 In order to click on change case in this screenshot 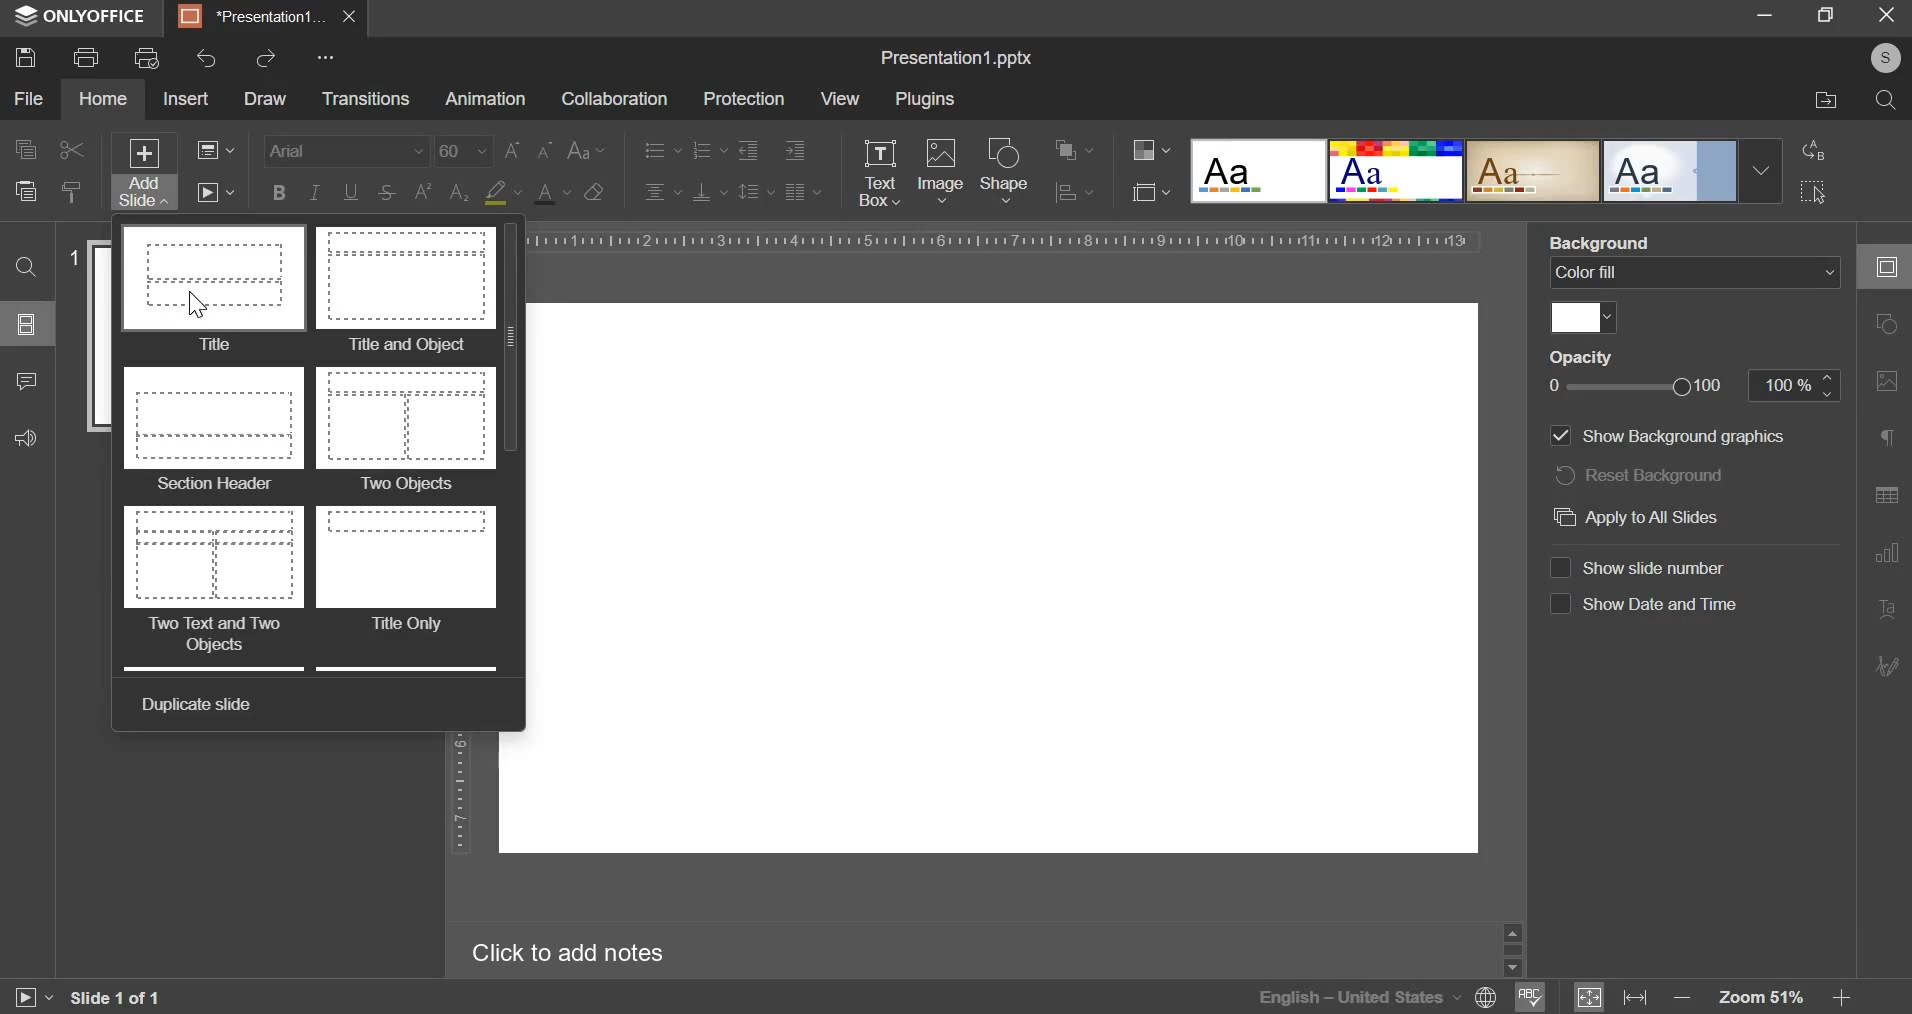, I will do `click(587, 148)`.